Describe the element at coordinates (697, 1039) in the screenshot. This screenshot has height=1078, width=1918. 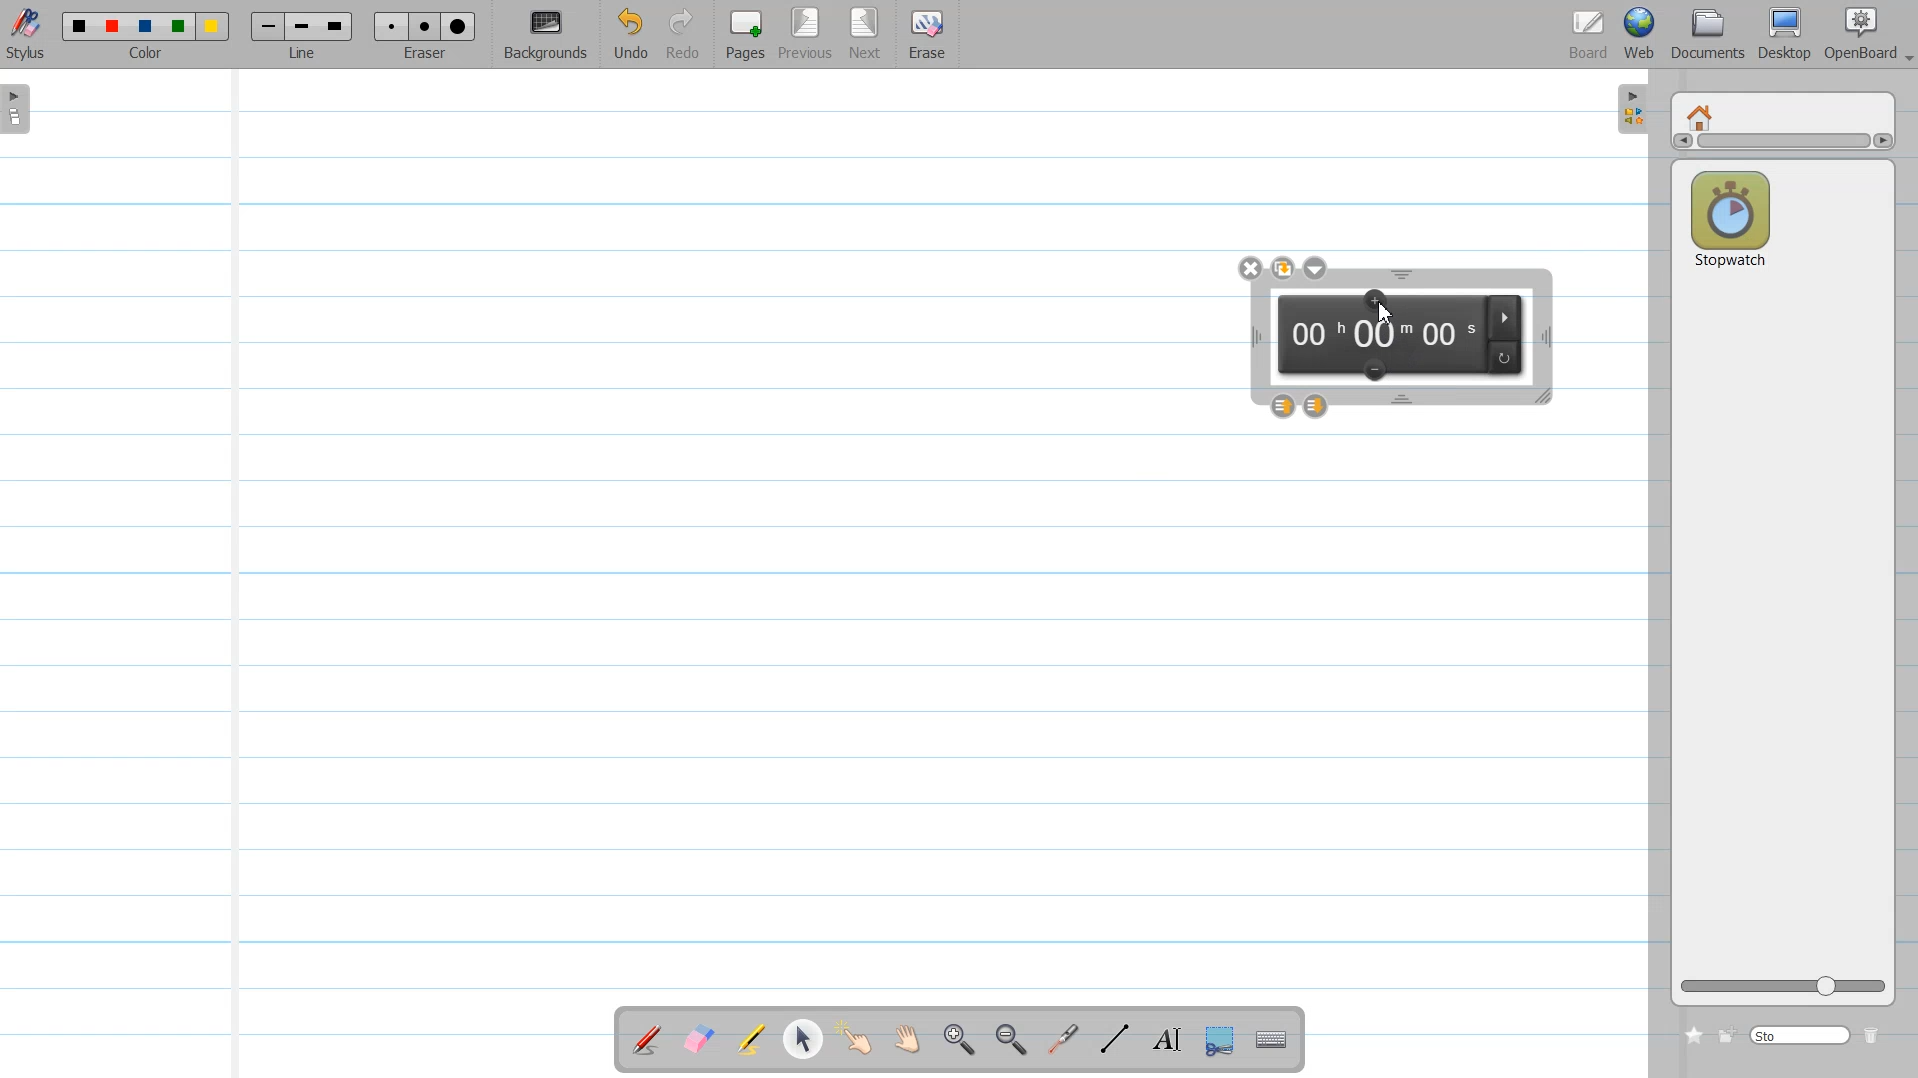
I see `Erase annotation` at that location.